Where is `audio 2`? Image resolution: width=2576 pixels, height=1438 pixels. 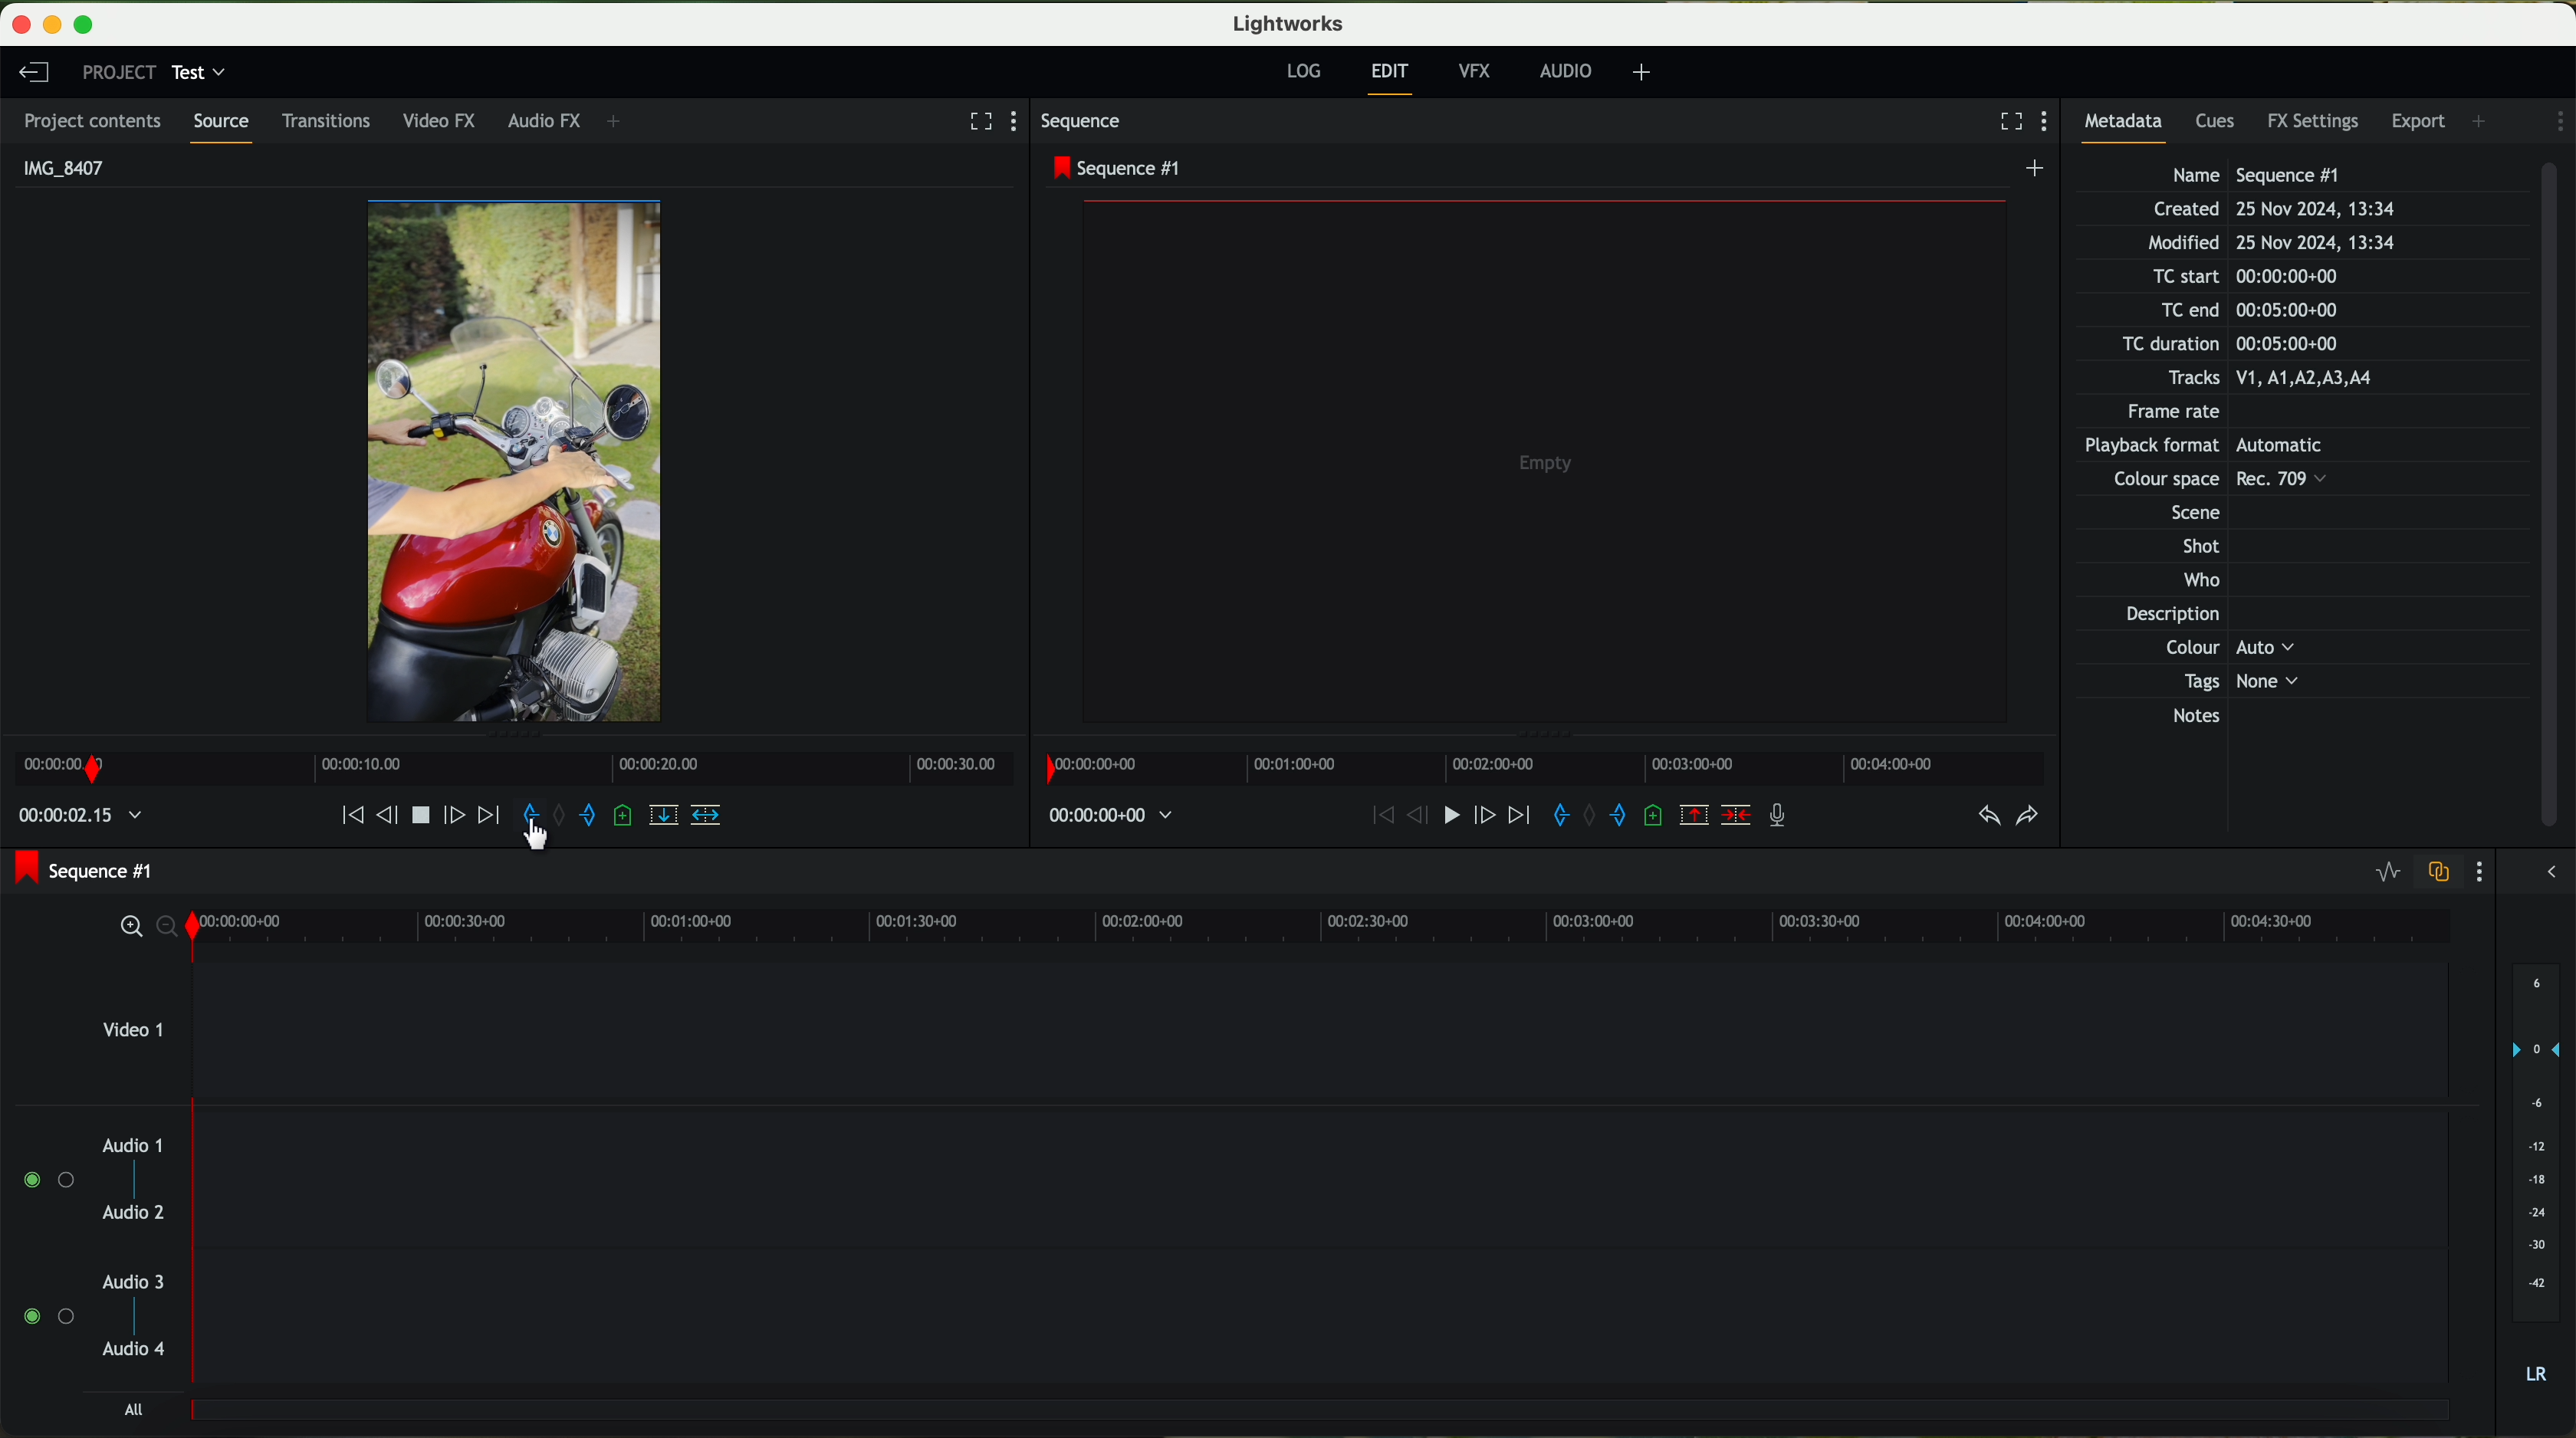 audio 2 is located at coordinates (135, 1215).